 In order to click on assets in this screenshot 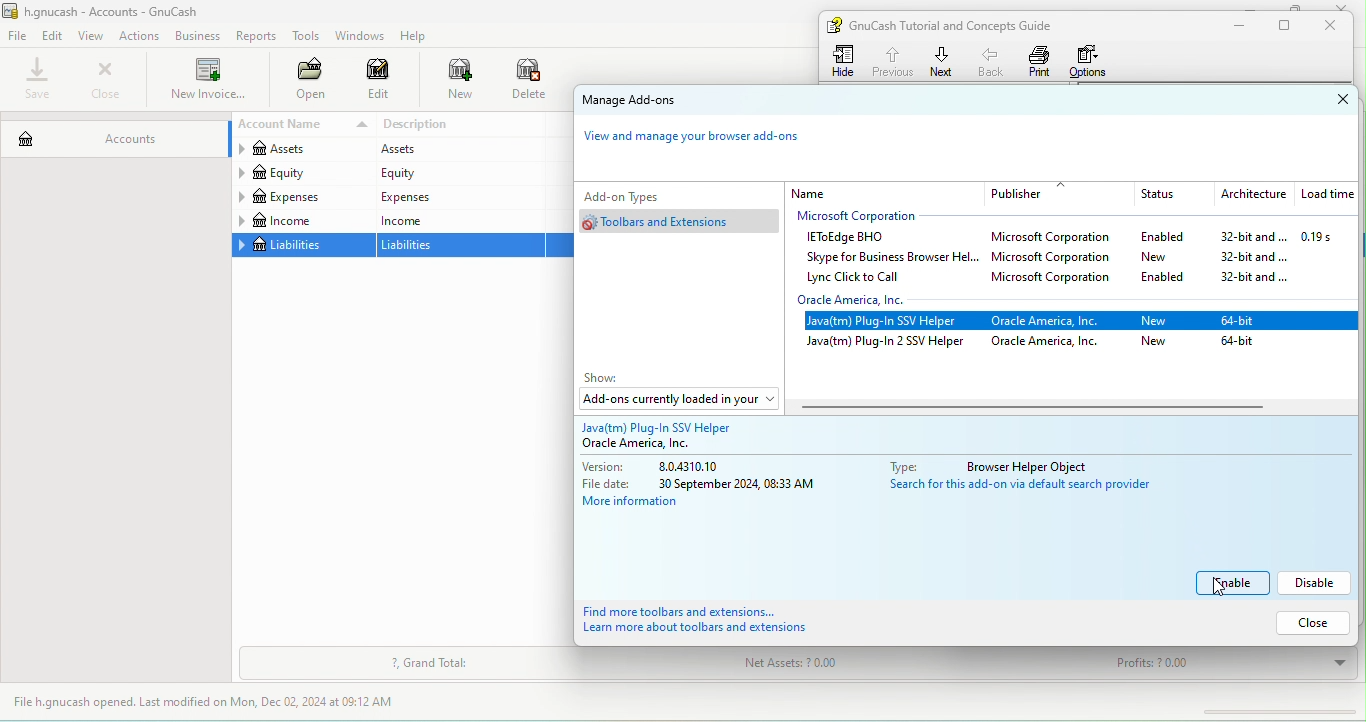, I will do `click(300, 151)`.